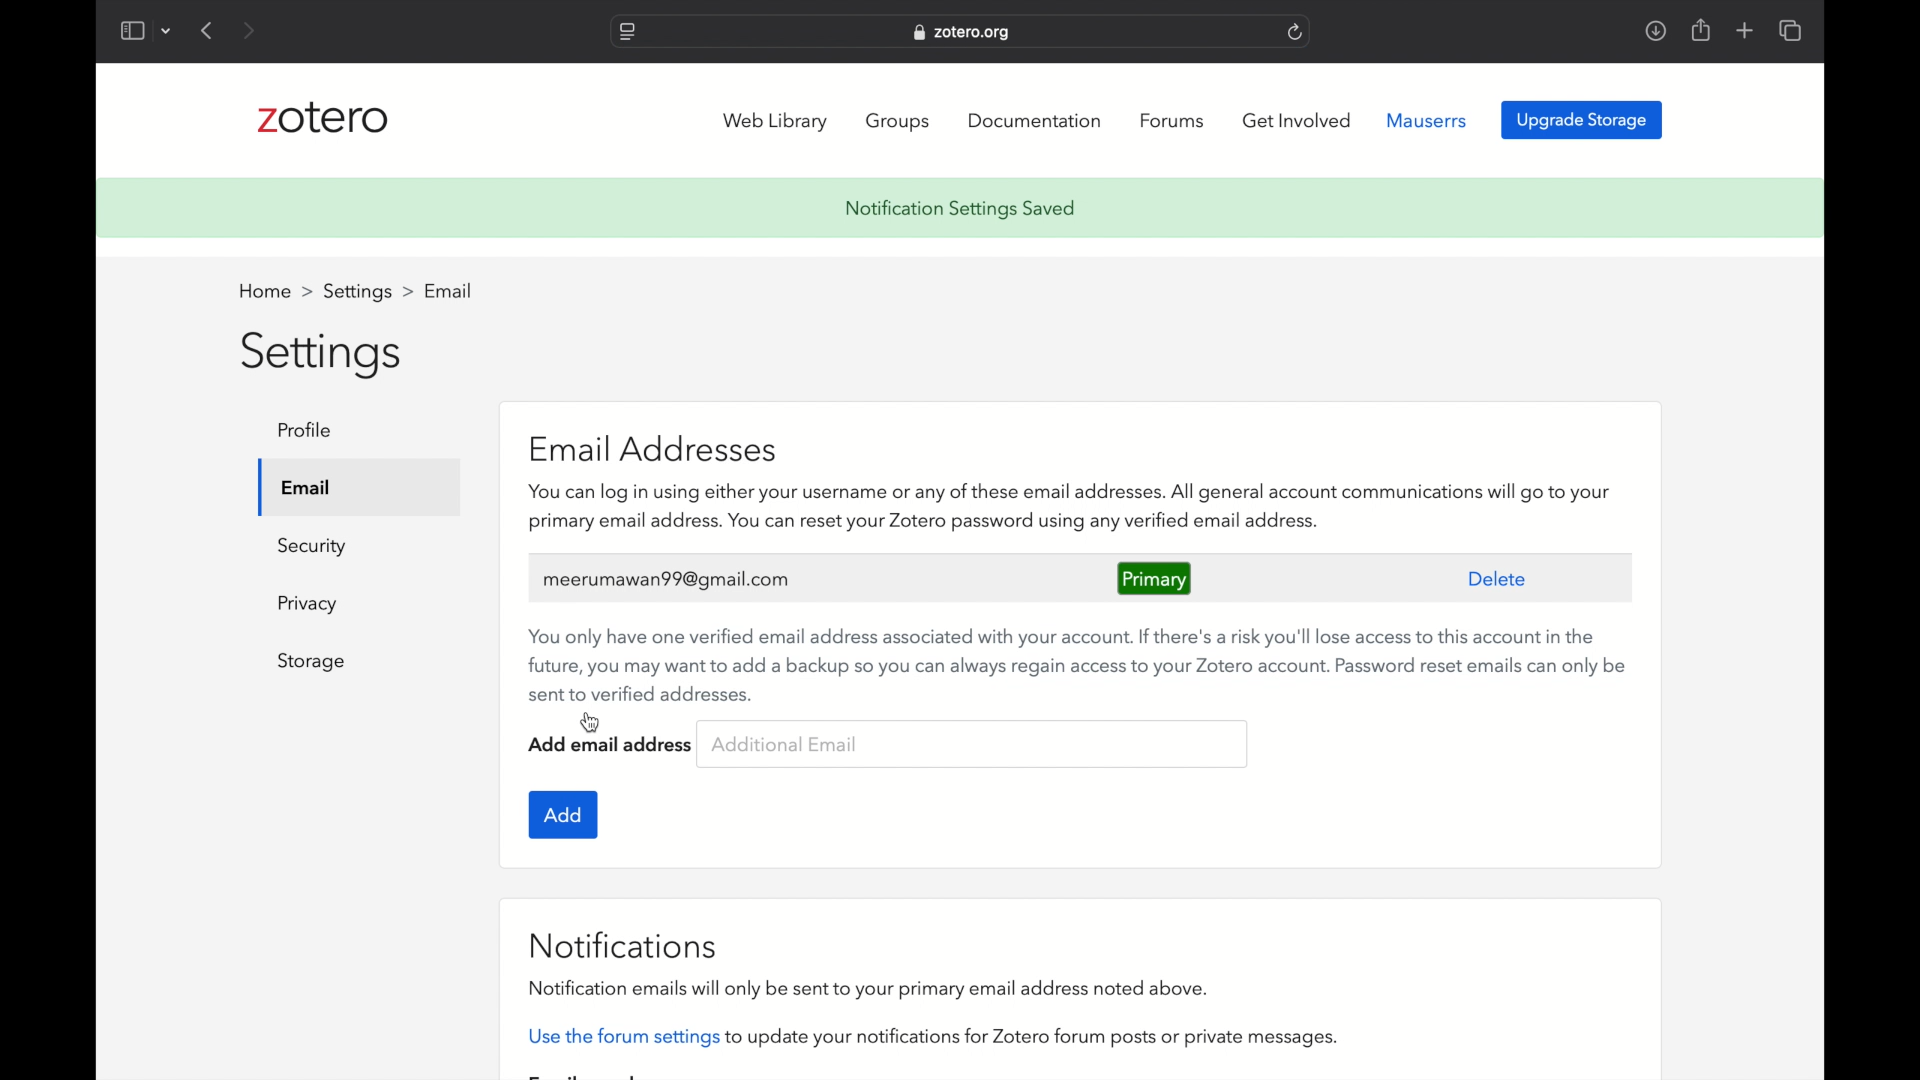  I want to click on primary, so click(1154, 578).